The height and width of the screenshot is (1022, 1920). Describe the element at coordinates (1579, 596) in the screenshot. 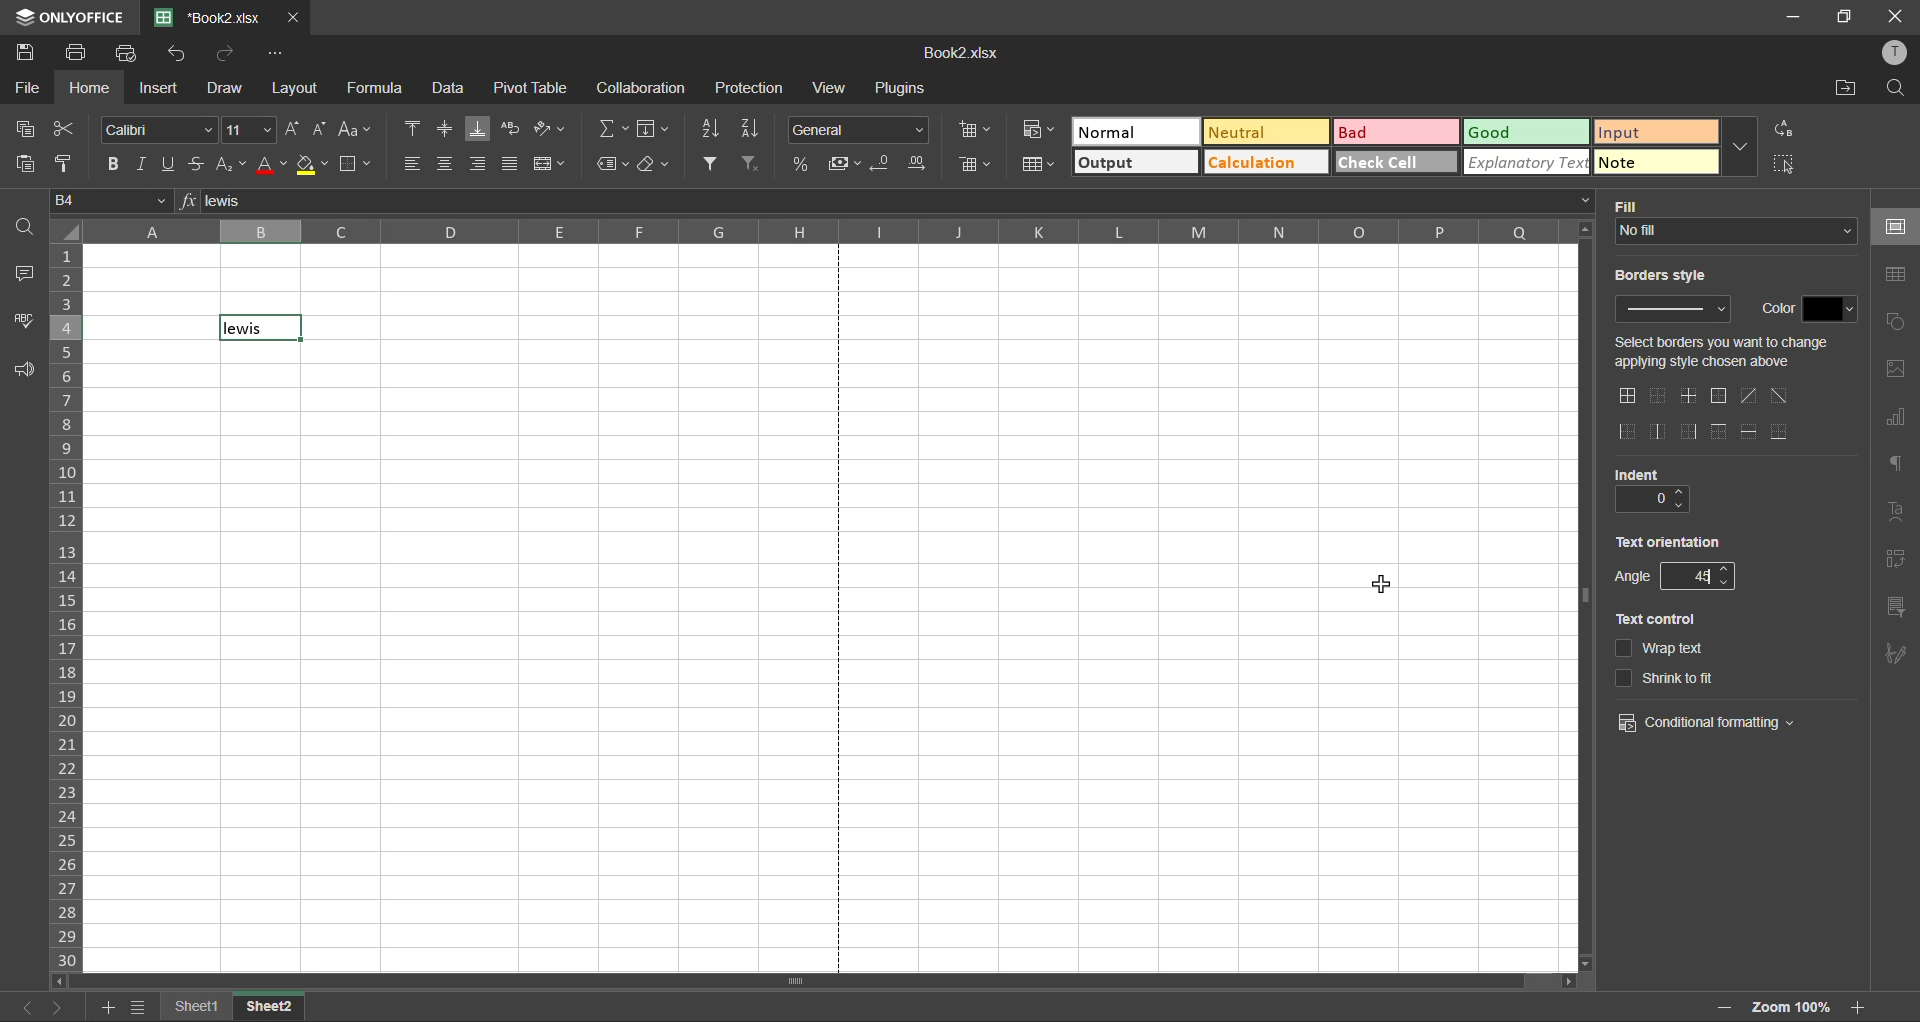

I see `vertical scrollbar` at that location.